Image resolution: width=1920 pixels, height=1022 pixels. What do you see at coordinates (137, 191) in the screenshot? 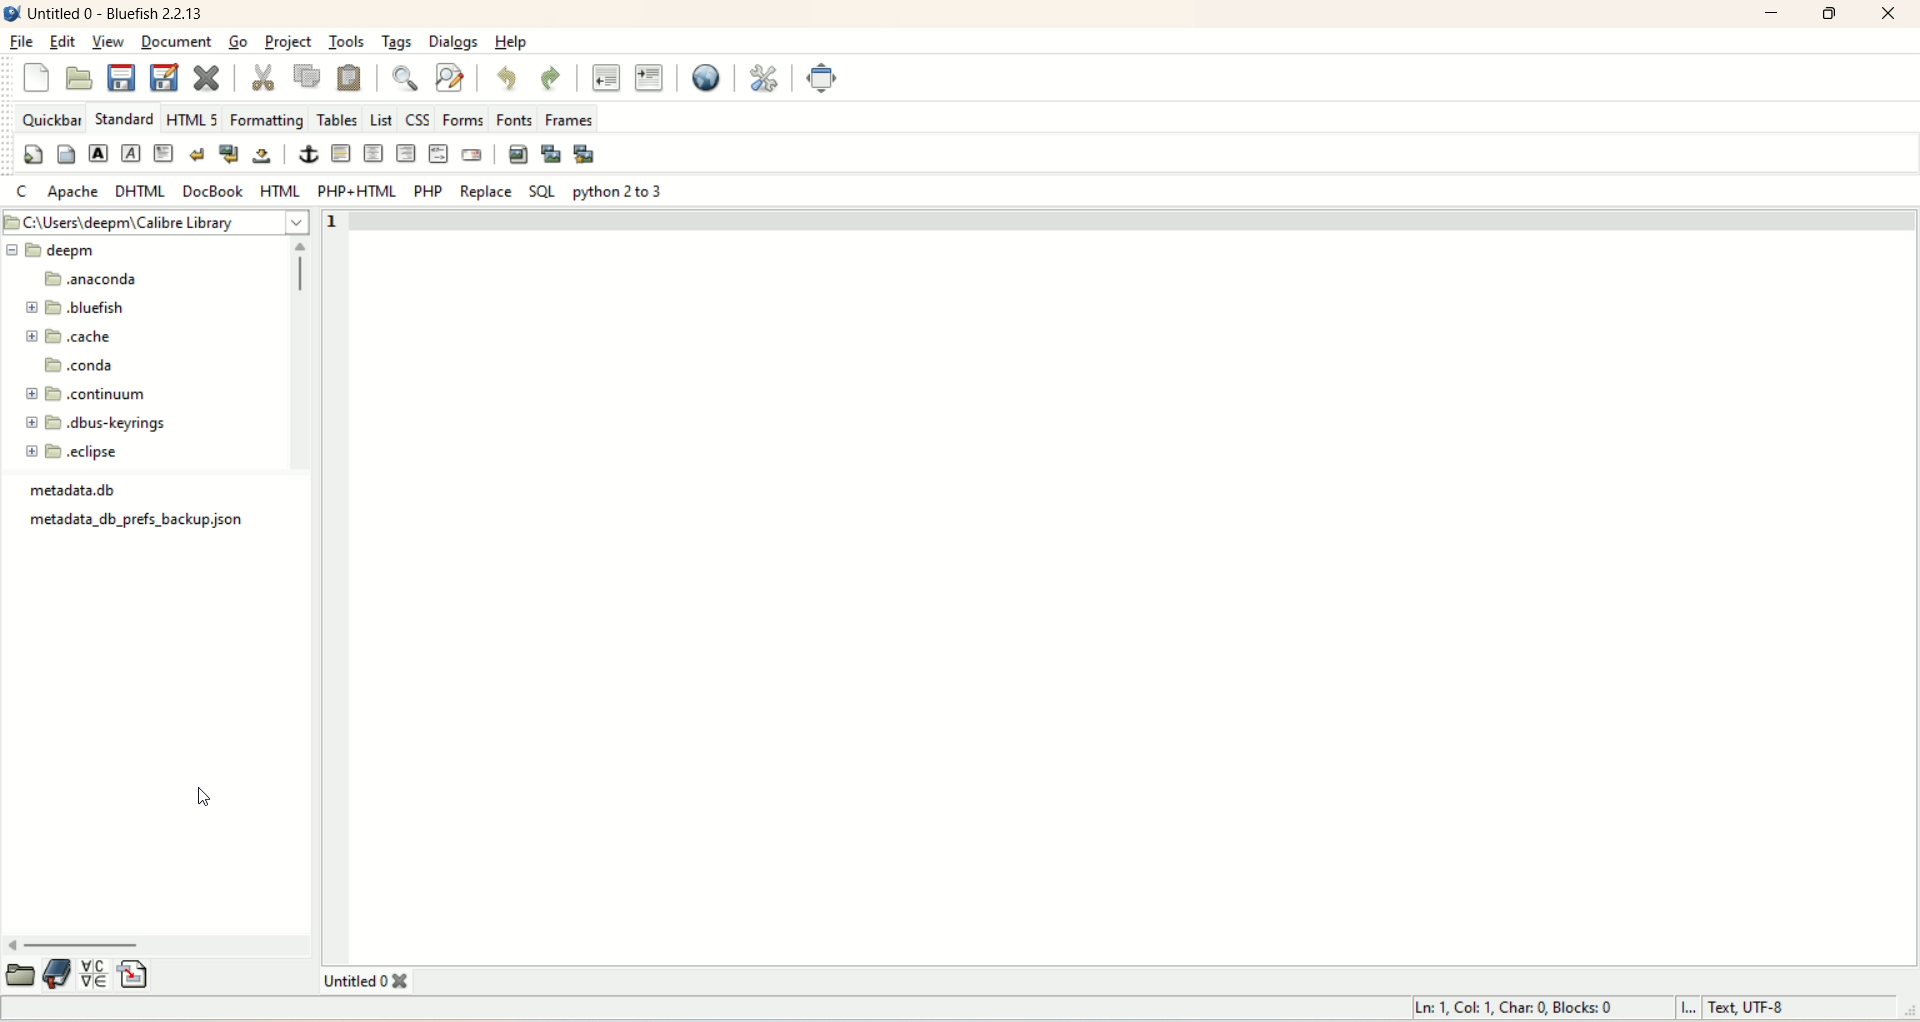
I see `DHTML` at bounding box center [137, 191].